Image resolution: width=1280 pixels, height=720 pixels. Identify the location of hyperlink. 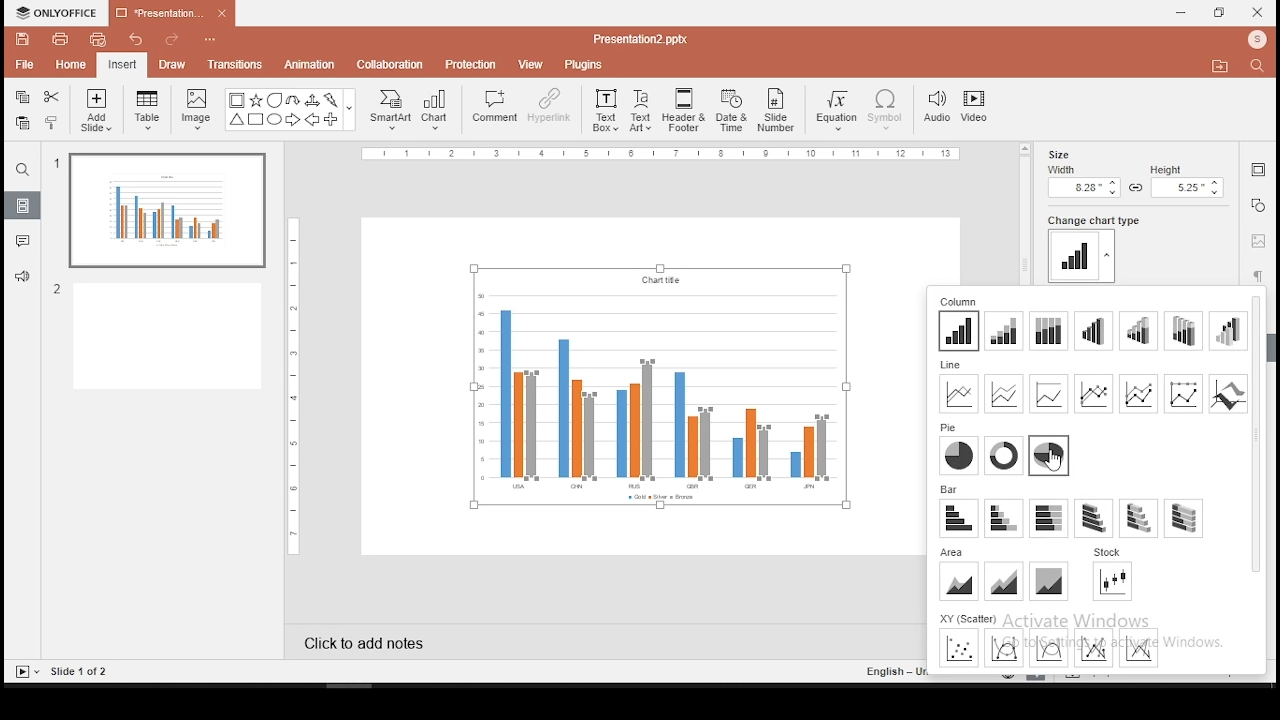
(547, 107).